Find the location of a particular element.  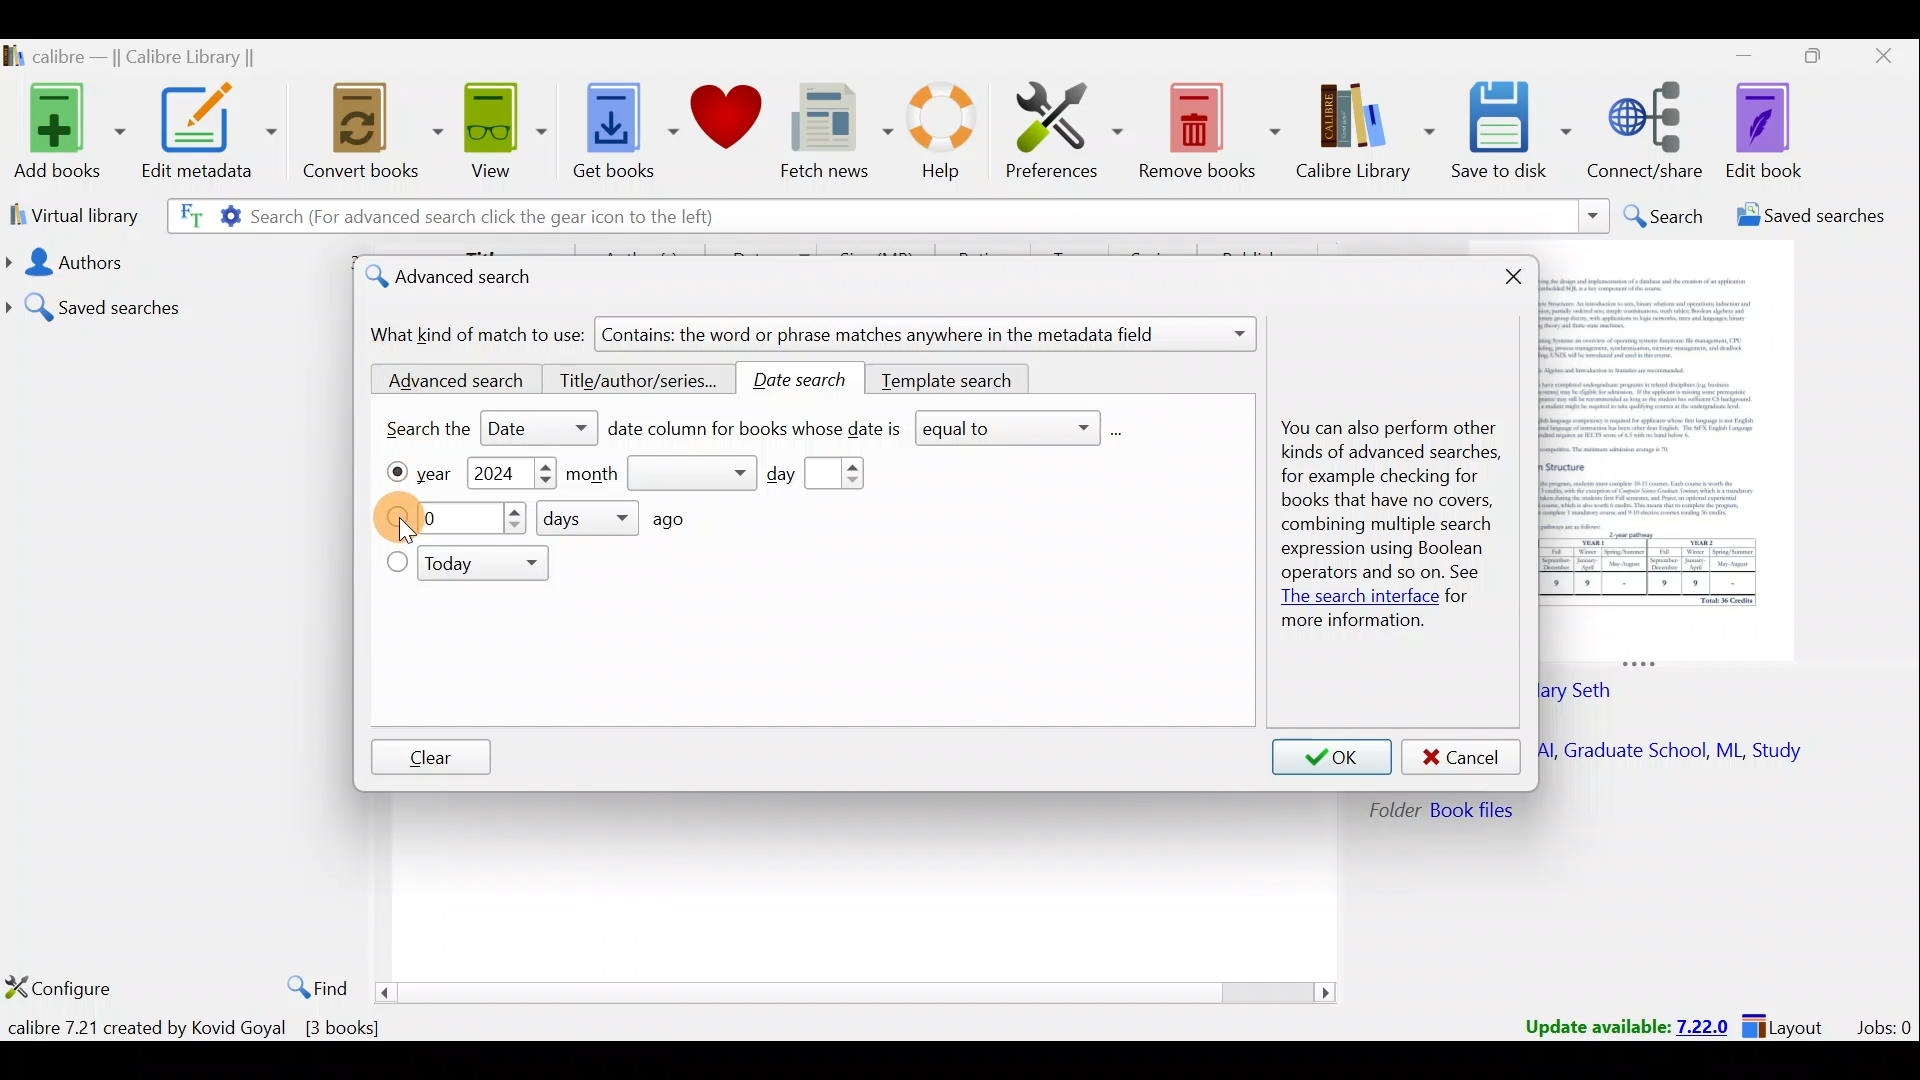

What day? is located at coordinates (395, 517).